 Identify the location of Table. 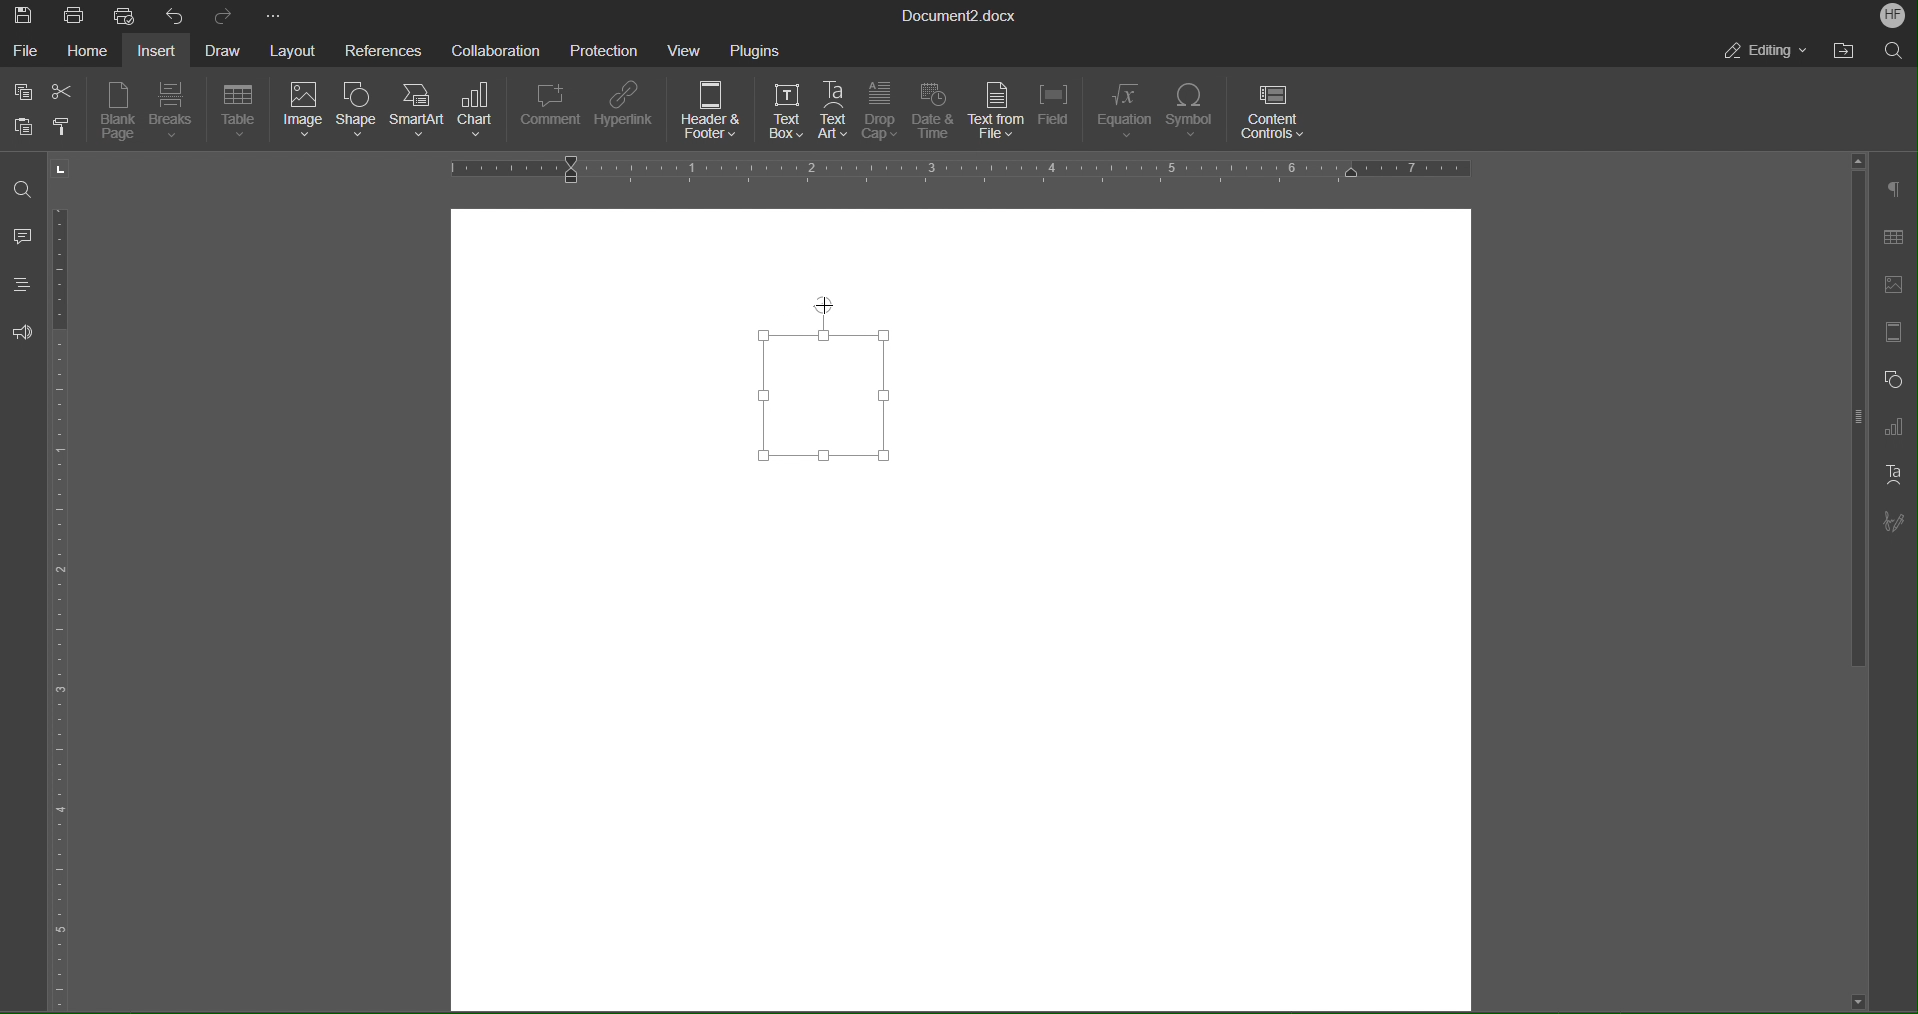
(1892, 238).